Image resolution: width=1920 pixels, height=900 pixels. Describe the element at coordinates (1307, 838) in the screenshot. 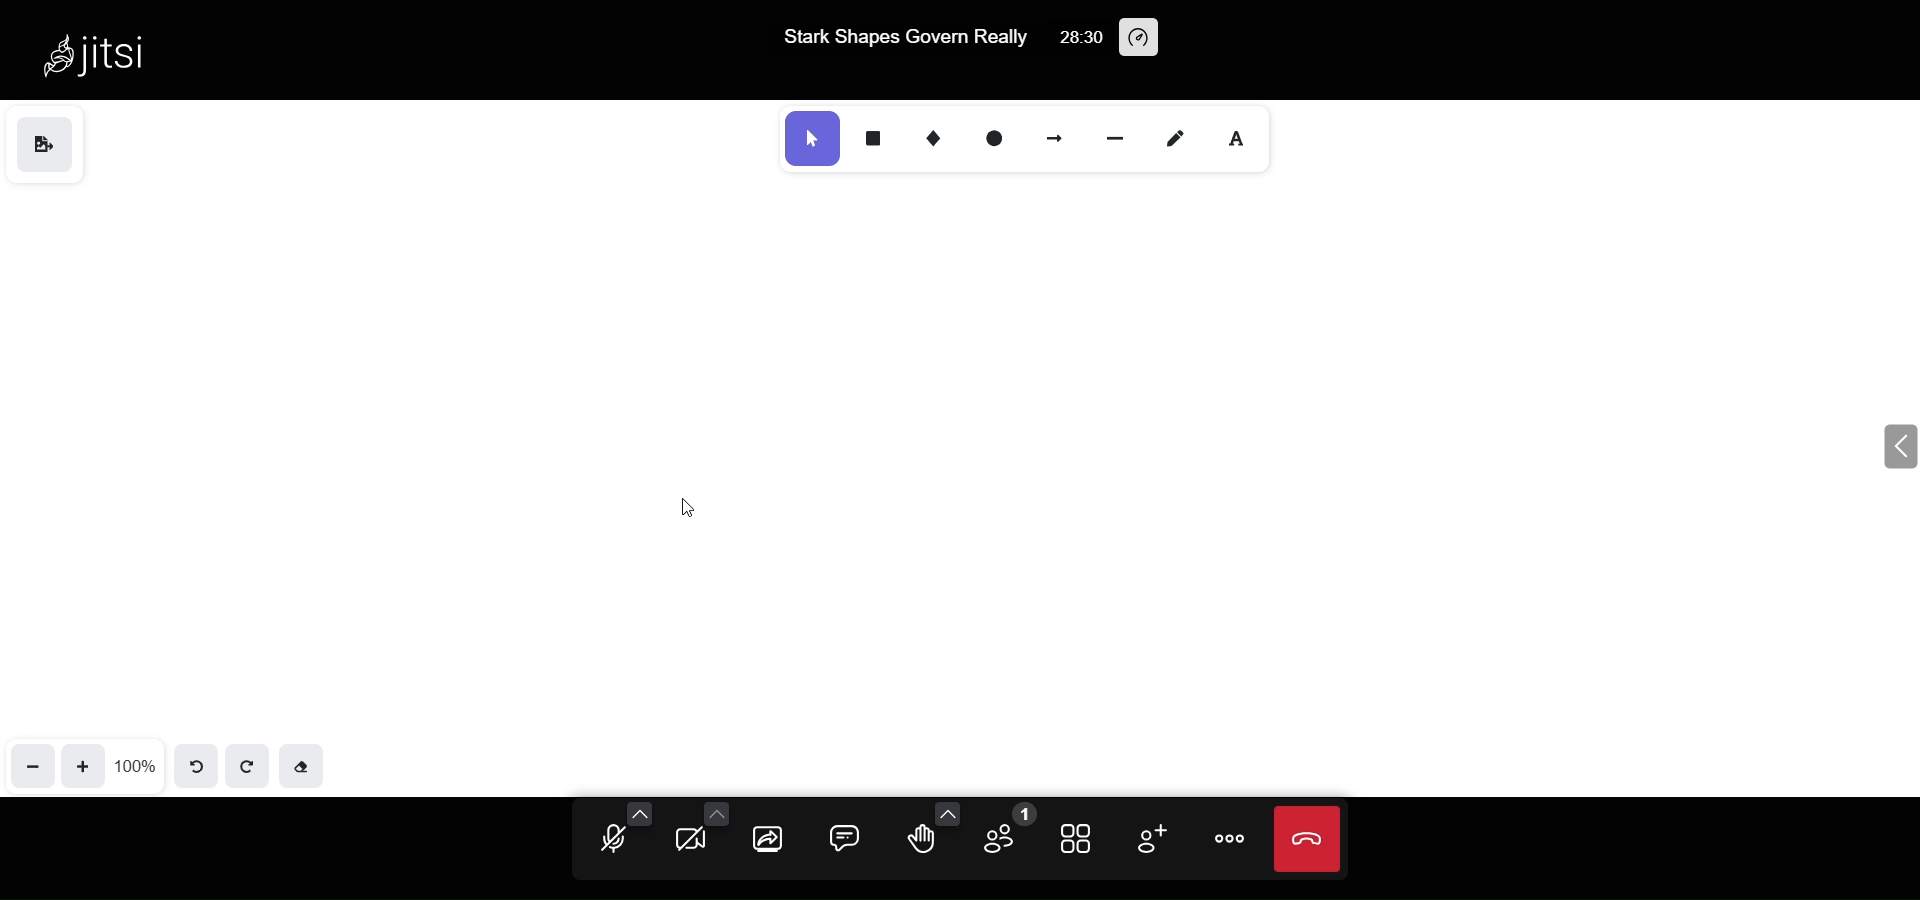

I see `leave meeting` at that location.